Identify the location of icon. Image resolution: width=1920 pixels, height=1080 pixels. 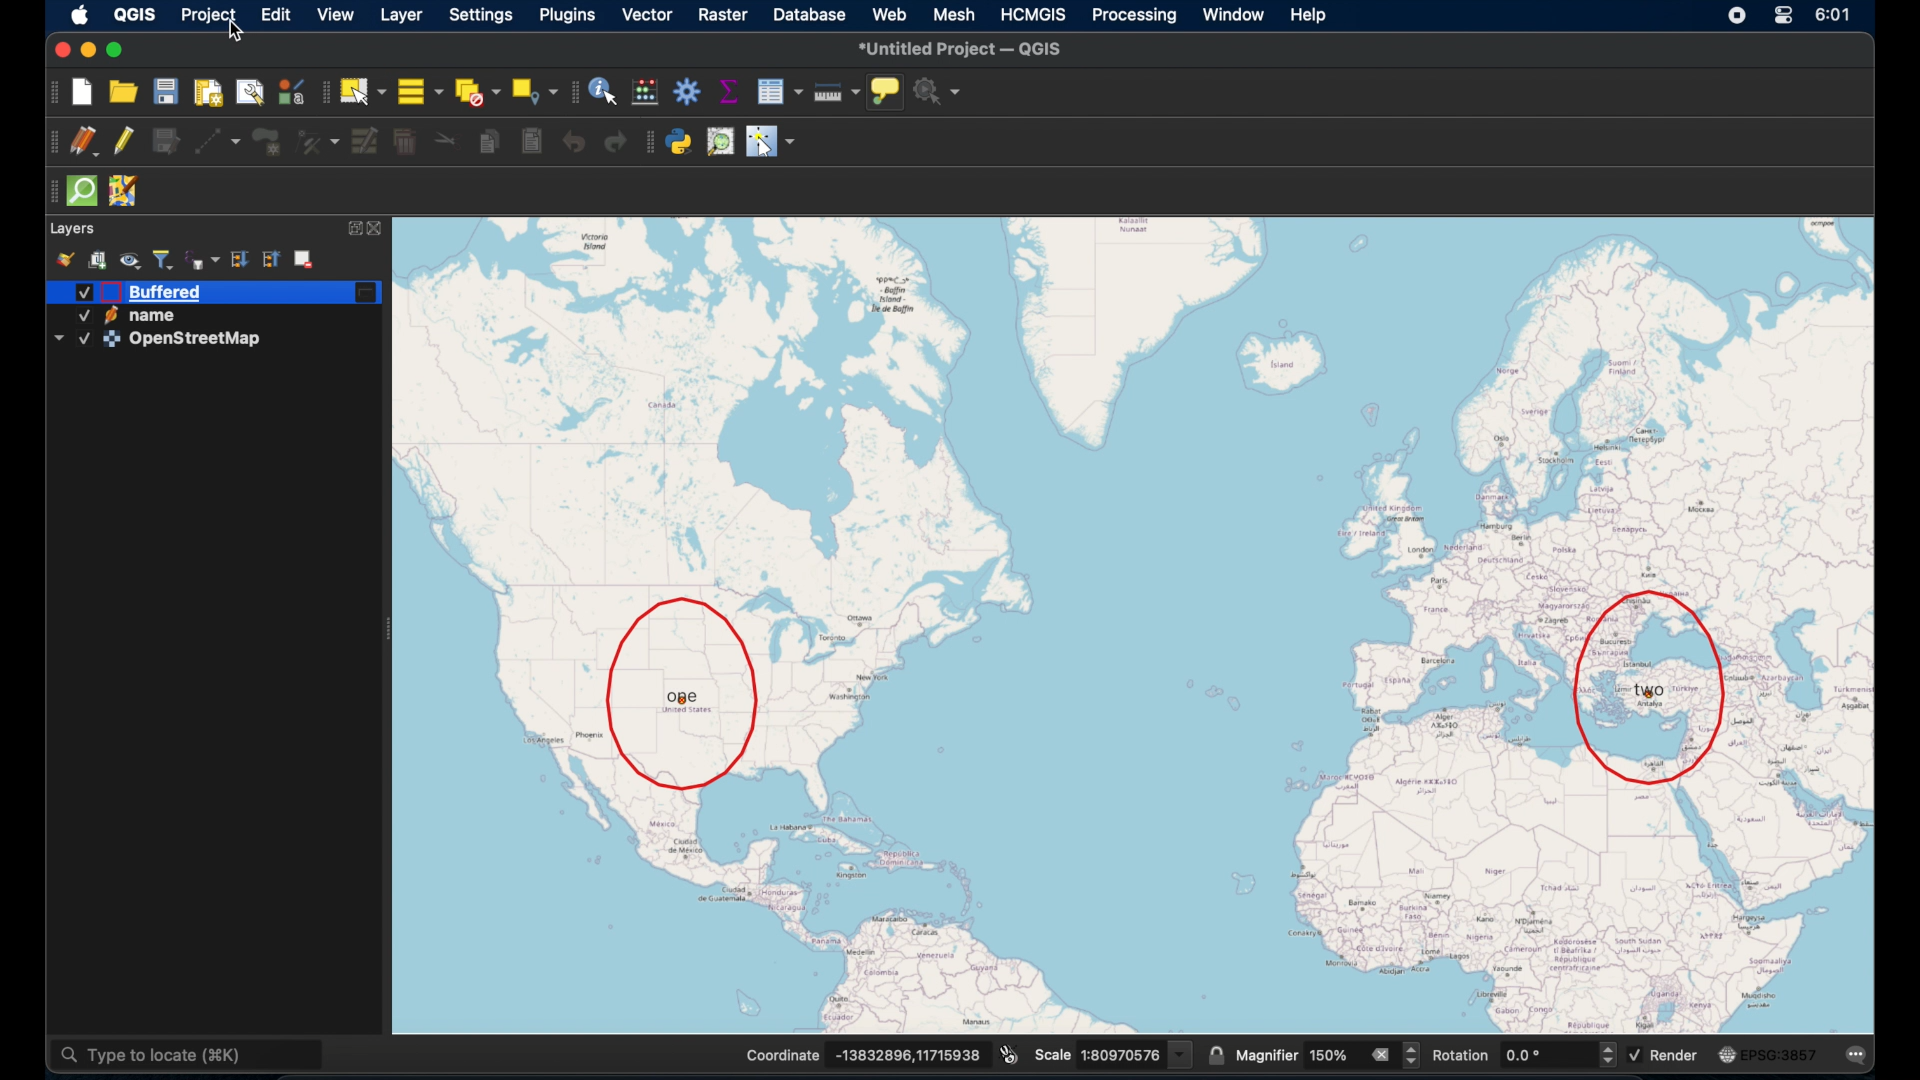
(112, 339).